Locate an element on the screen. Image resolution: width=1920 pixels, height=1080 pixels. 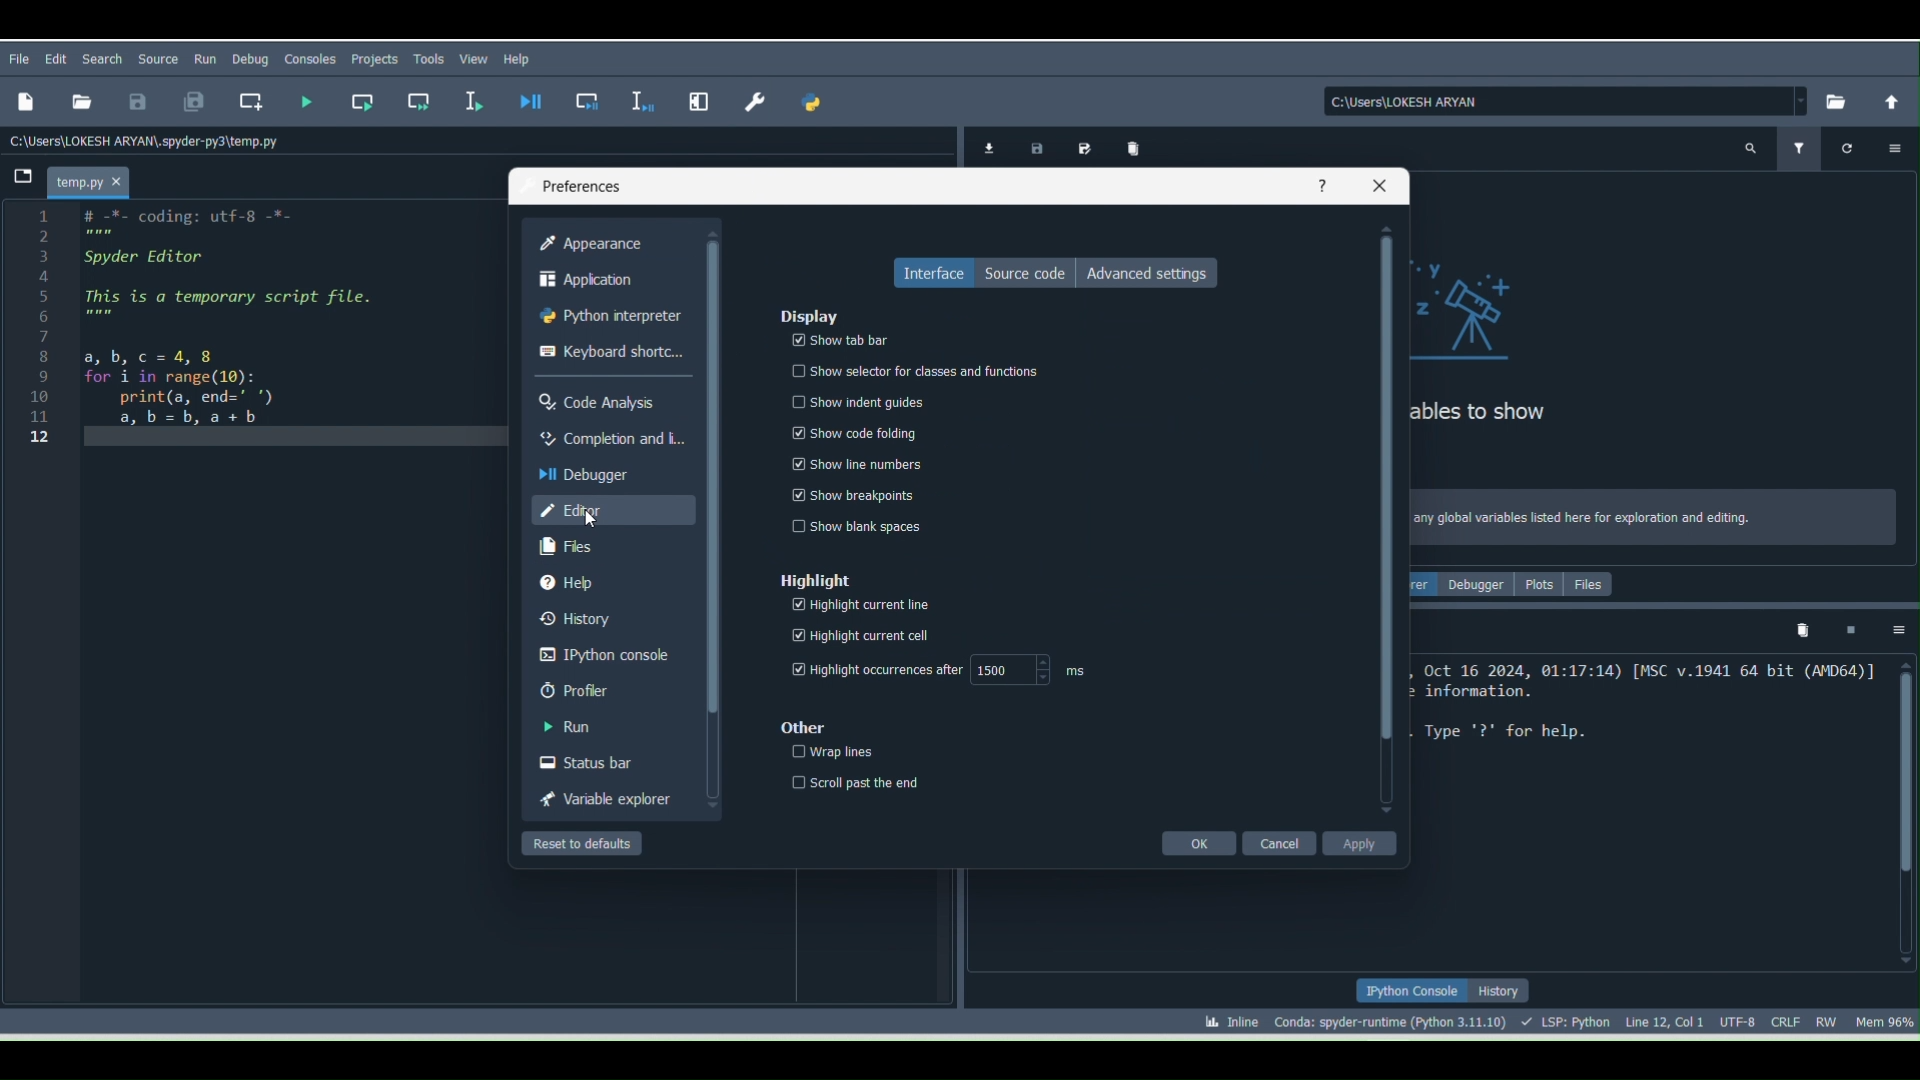
Remove all variables from namespace is located at coordinates (1804, 633).